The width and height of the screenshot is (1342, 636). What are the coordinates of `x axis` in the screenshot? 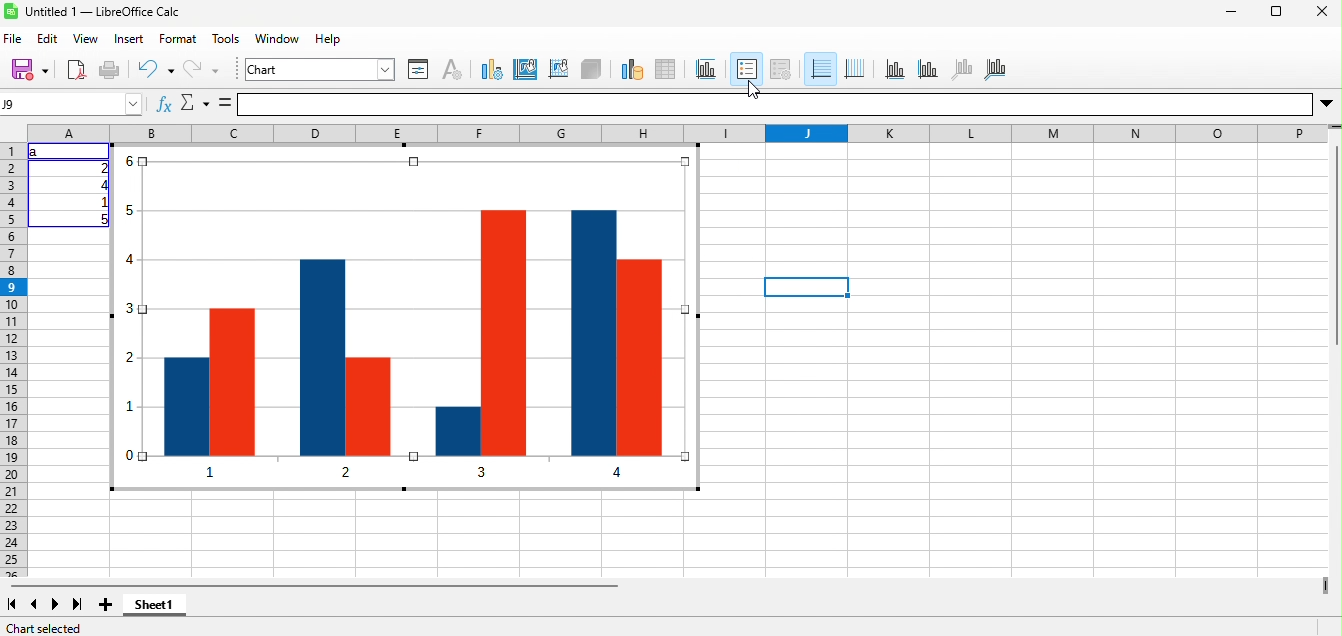 It's located at (896, 70).